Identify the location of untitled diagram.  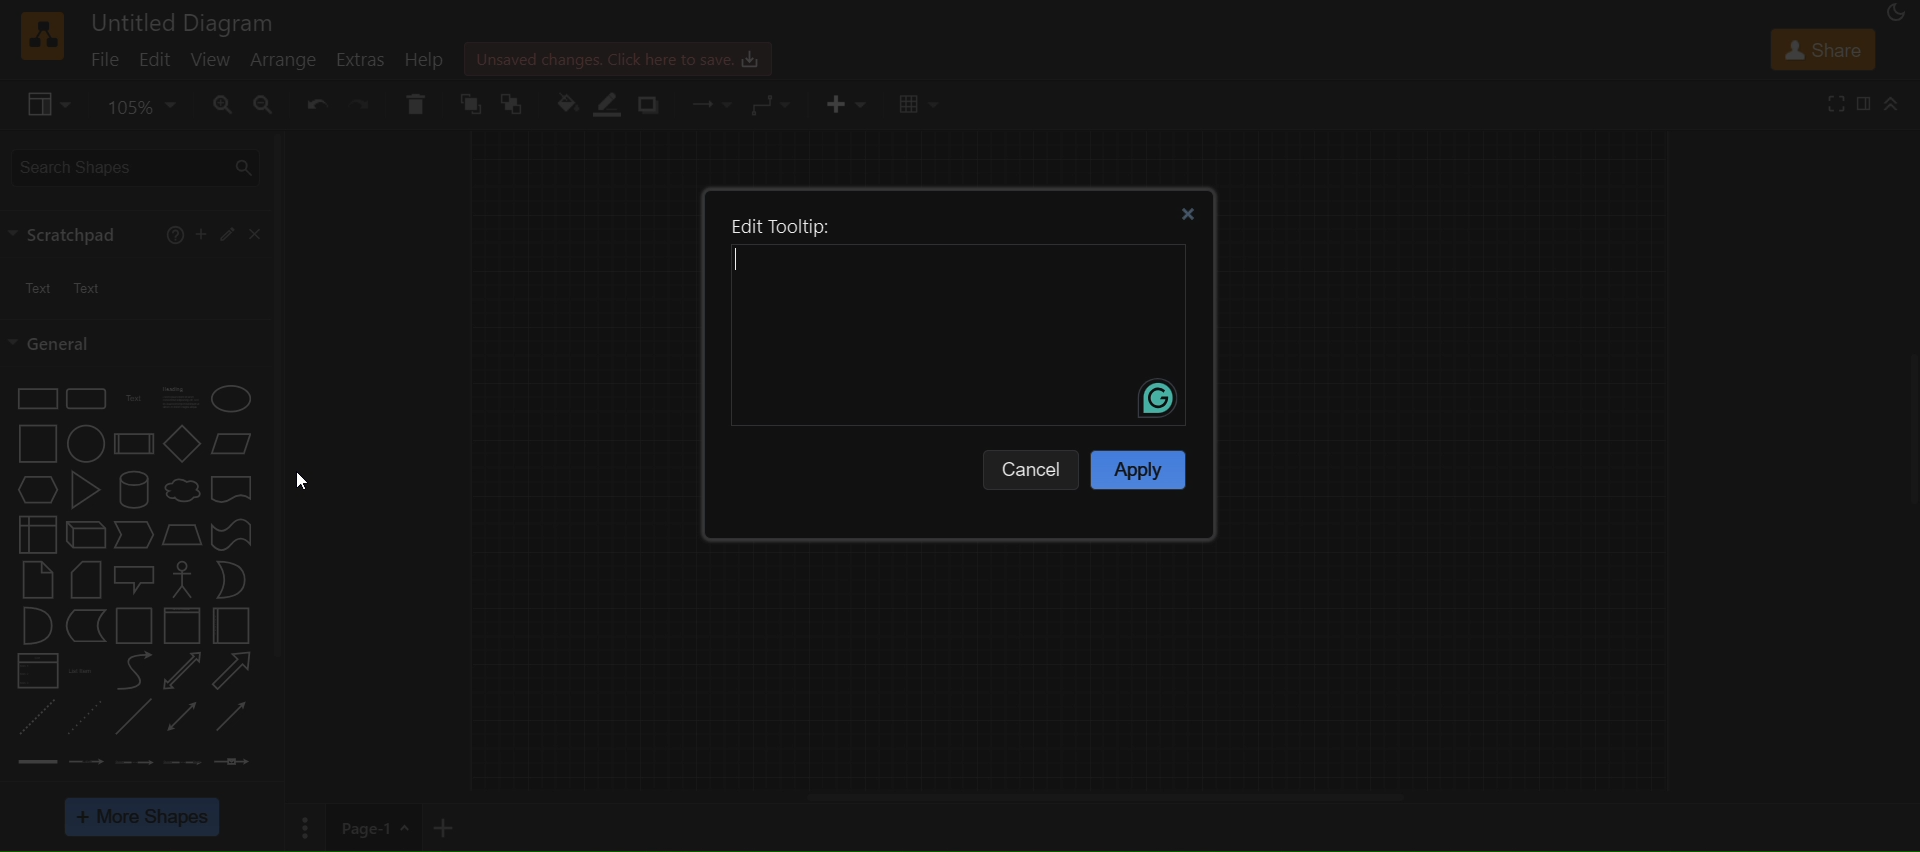
(187, 20).